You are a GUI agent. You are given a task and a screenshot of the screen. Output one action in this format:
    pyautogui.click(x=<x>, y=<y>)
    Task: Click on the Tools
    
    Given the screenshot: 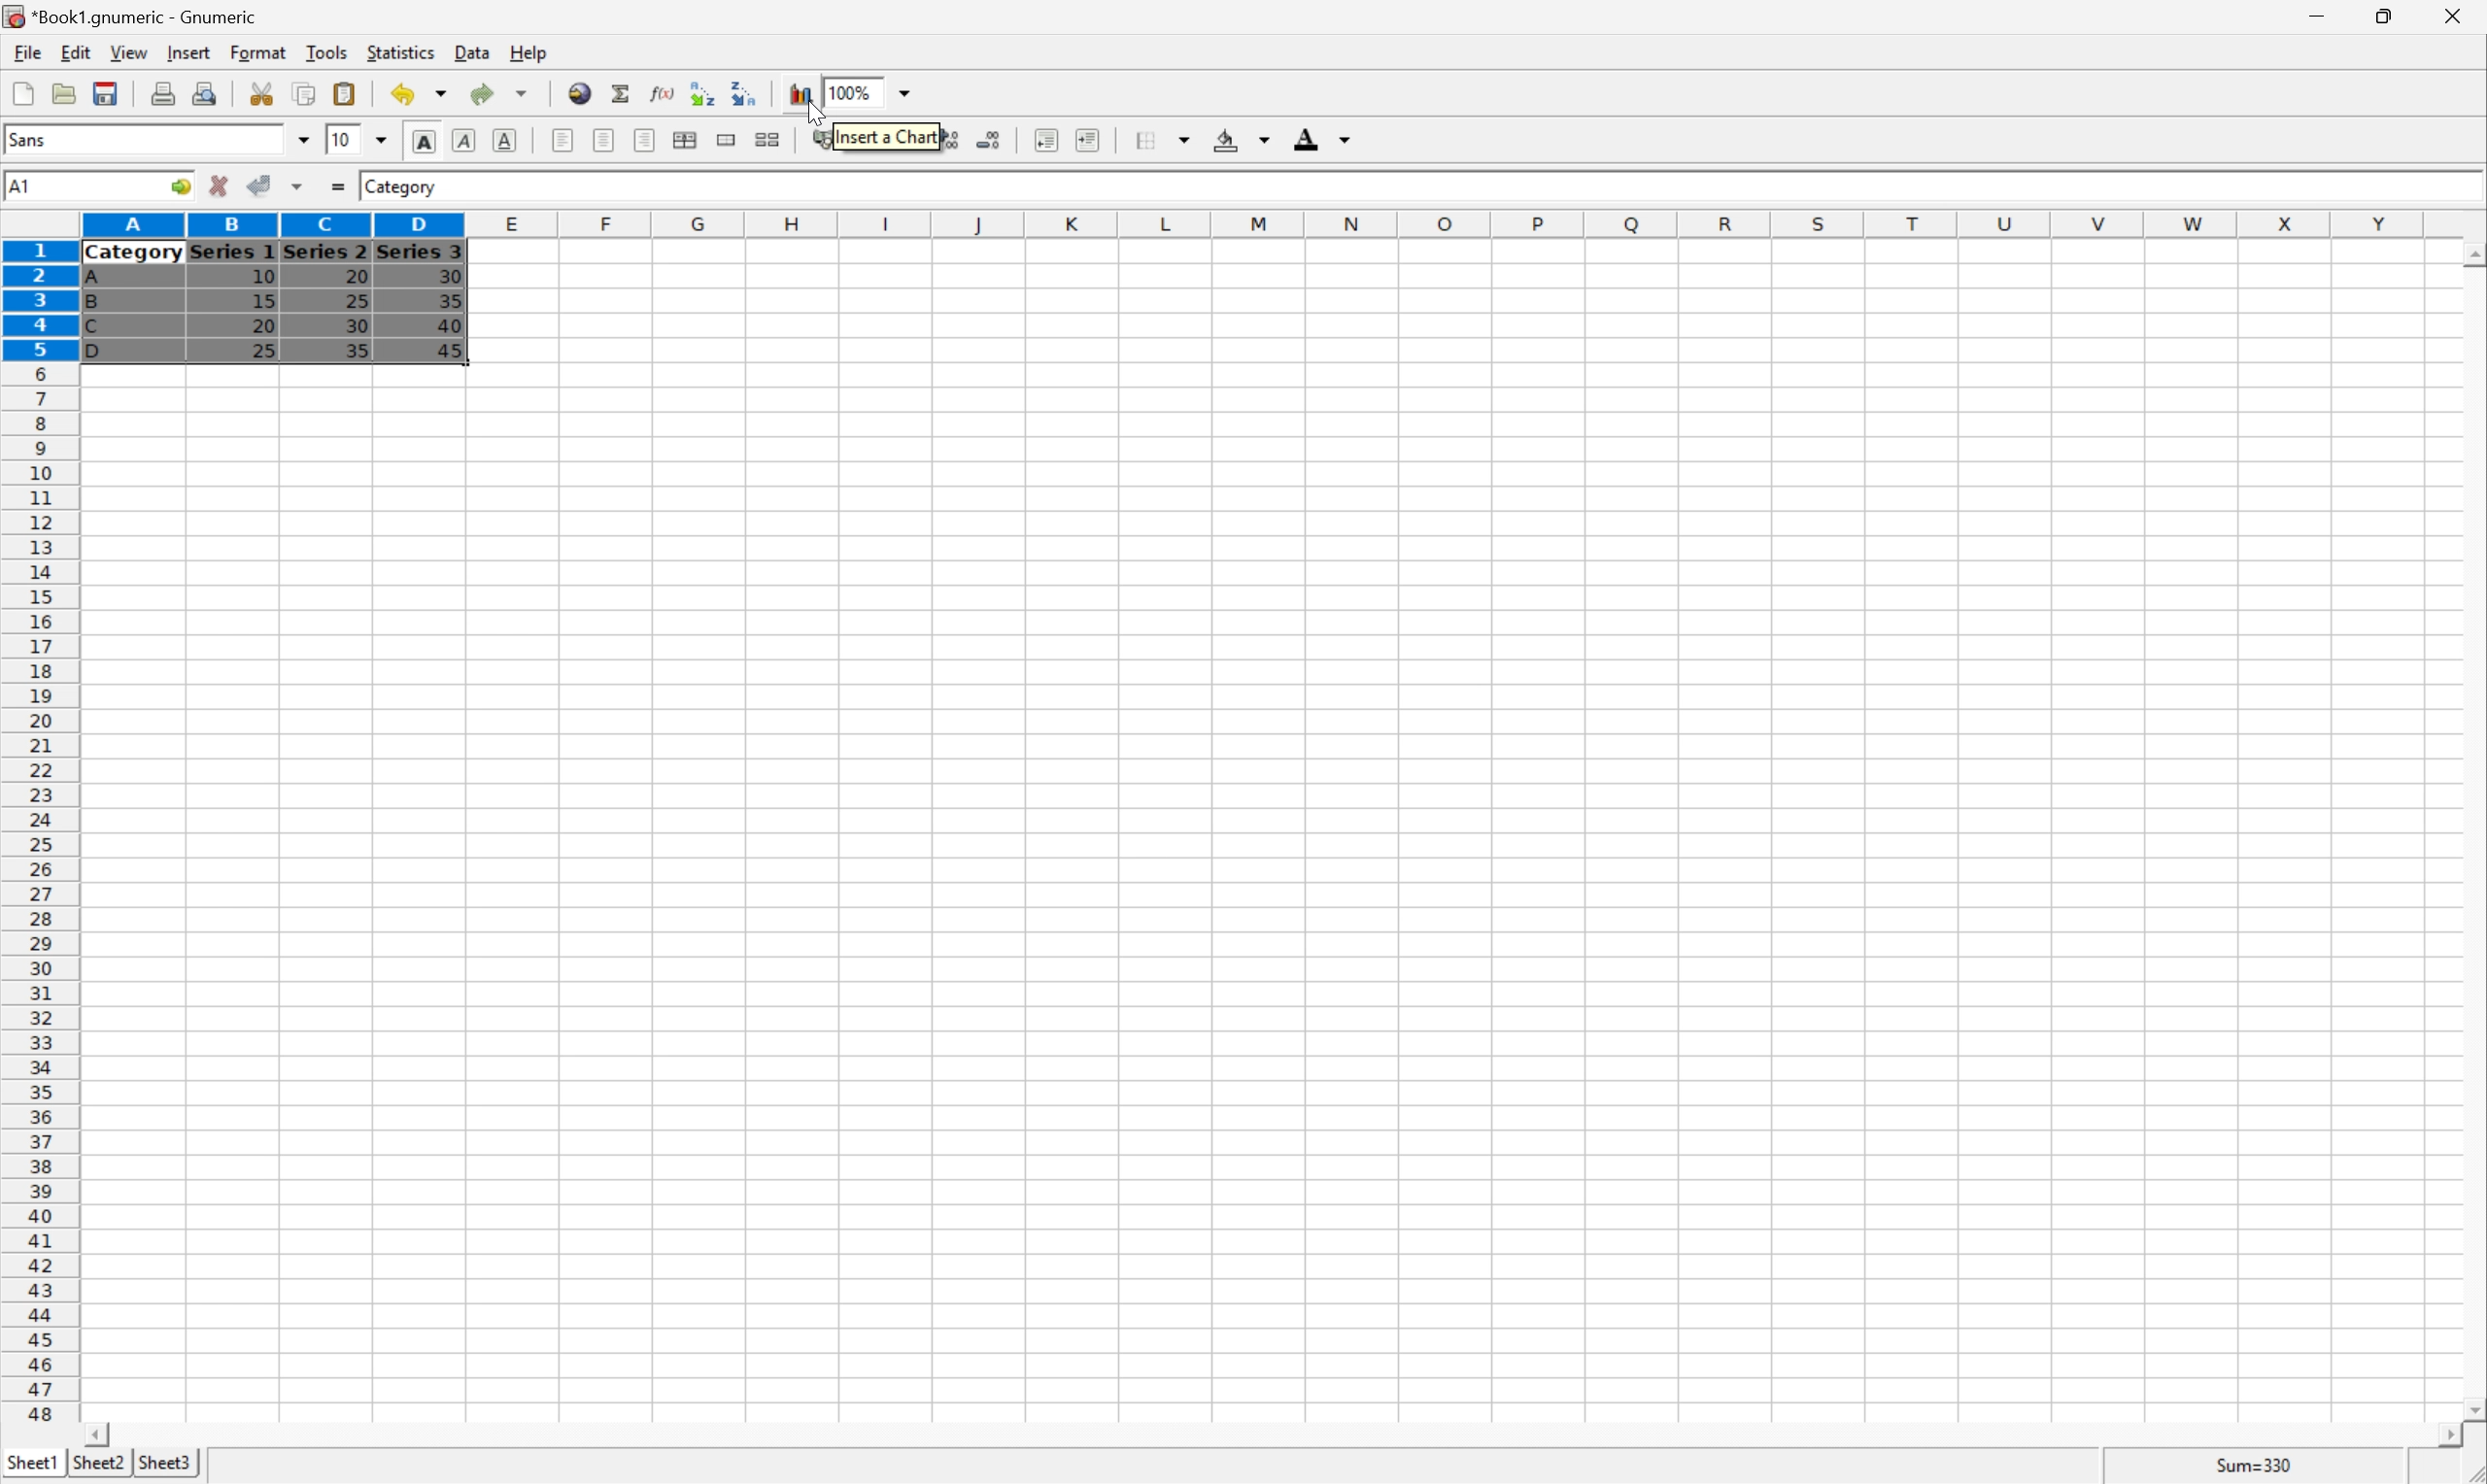 What is the action you would take?
    pyautogui.click(x=327, y=51)
    